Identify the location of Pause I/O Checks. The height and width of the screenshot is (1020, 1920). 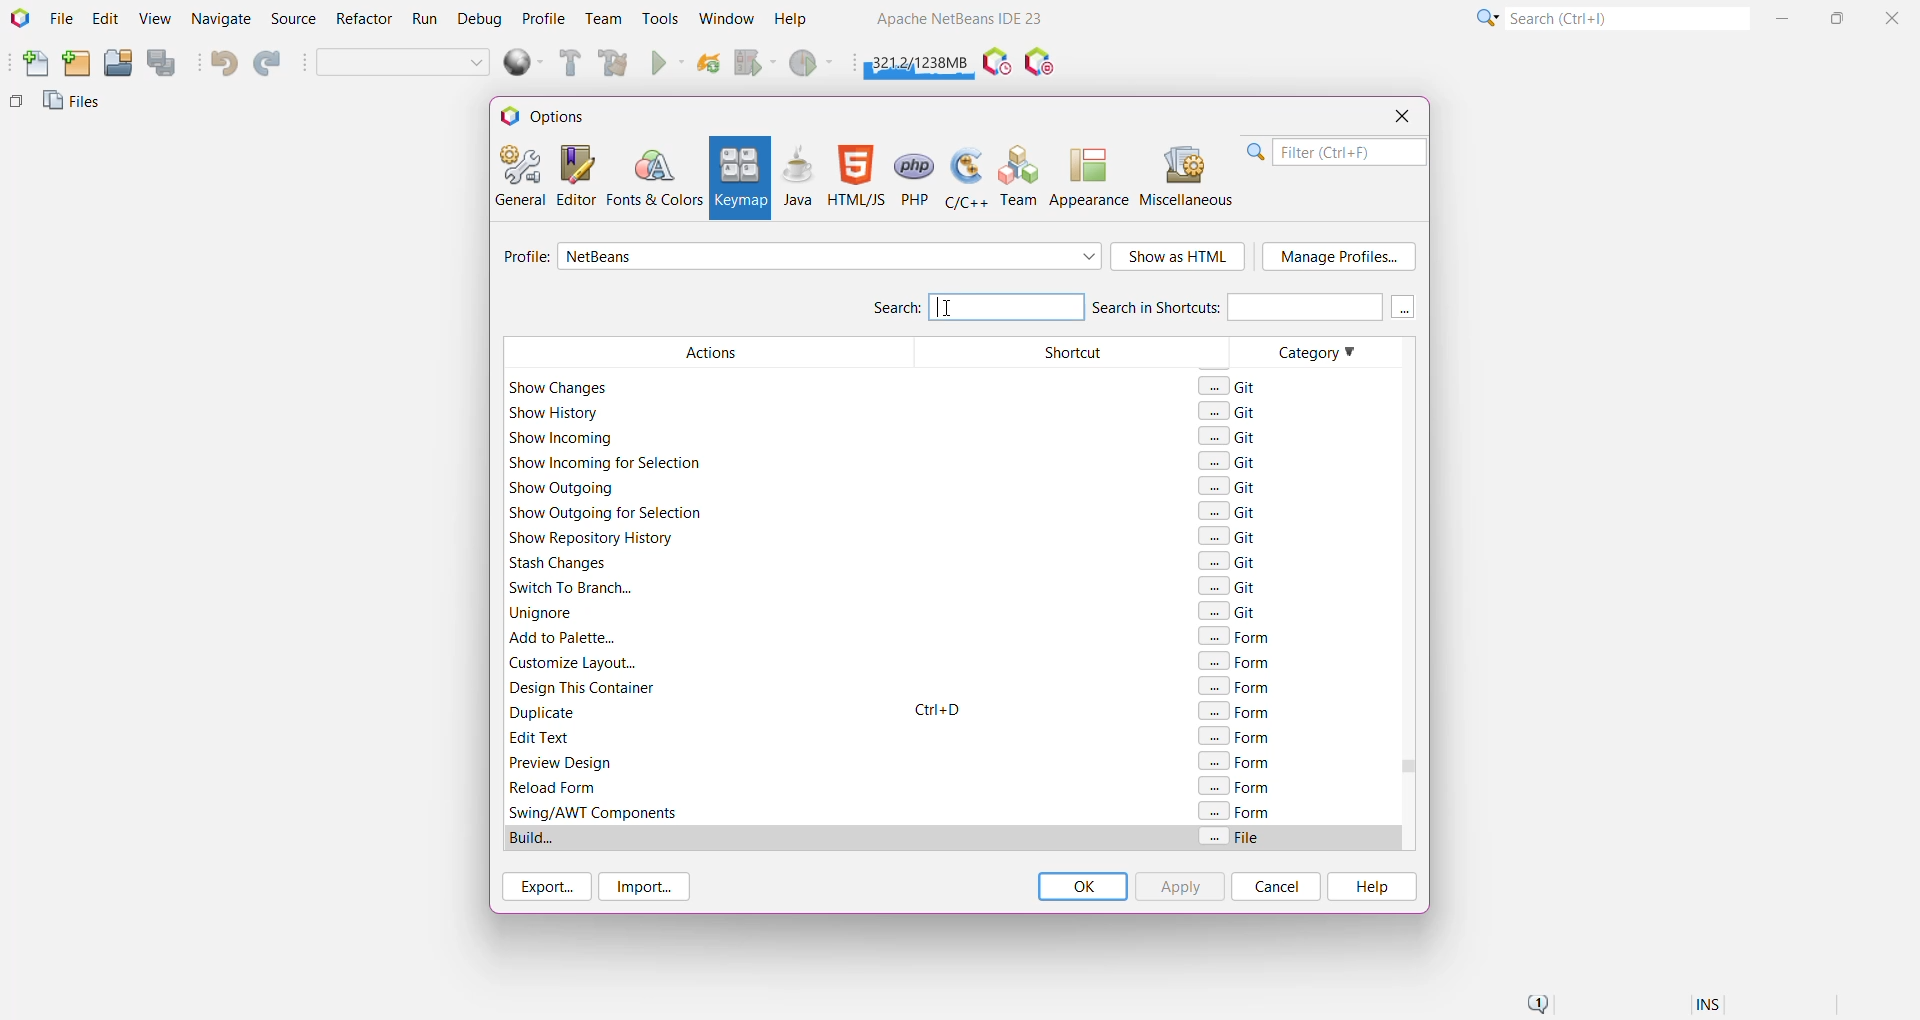
(1041, 63).